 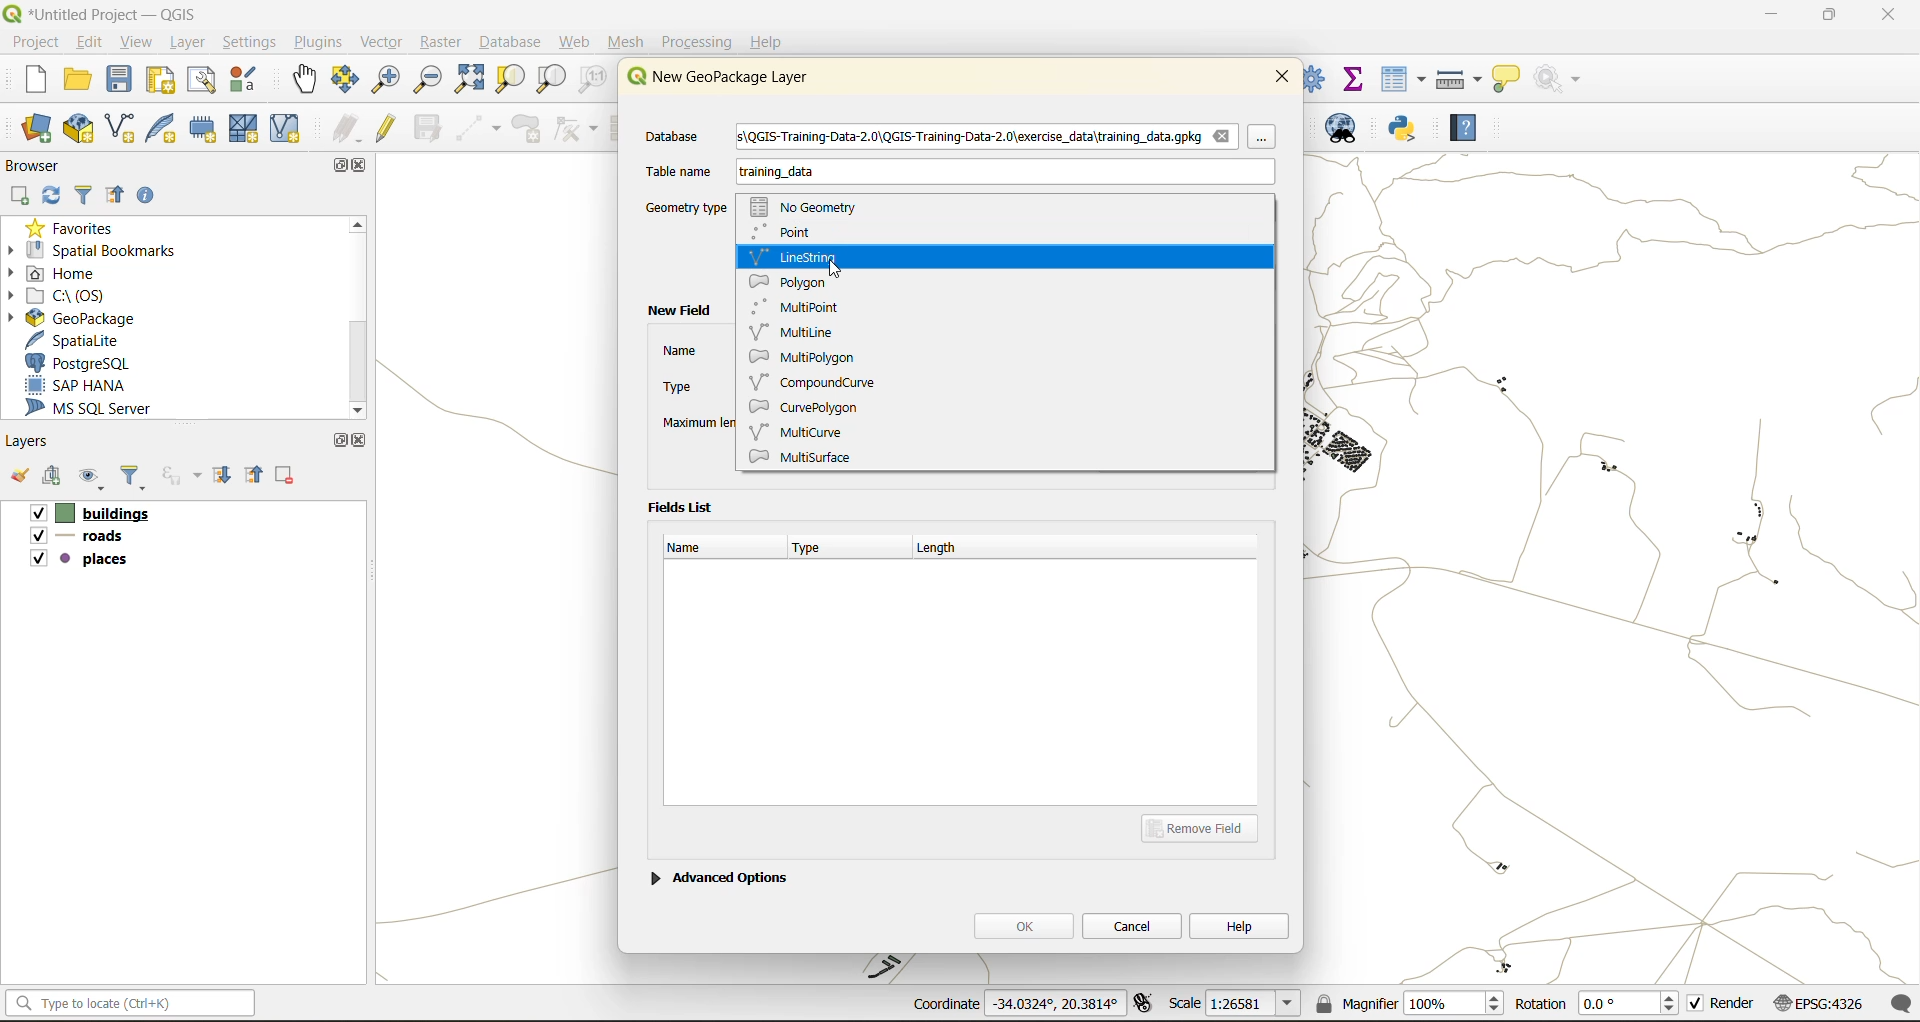 I want to click on Pointer, so click(x=844, y=270).